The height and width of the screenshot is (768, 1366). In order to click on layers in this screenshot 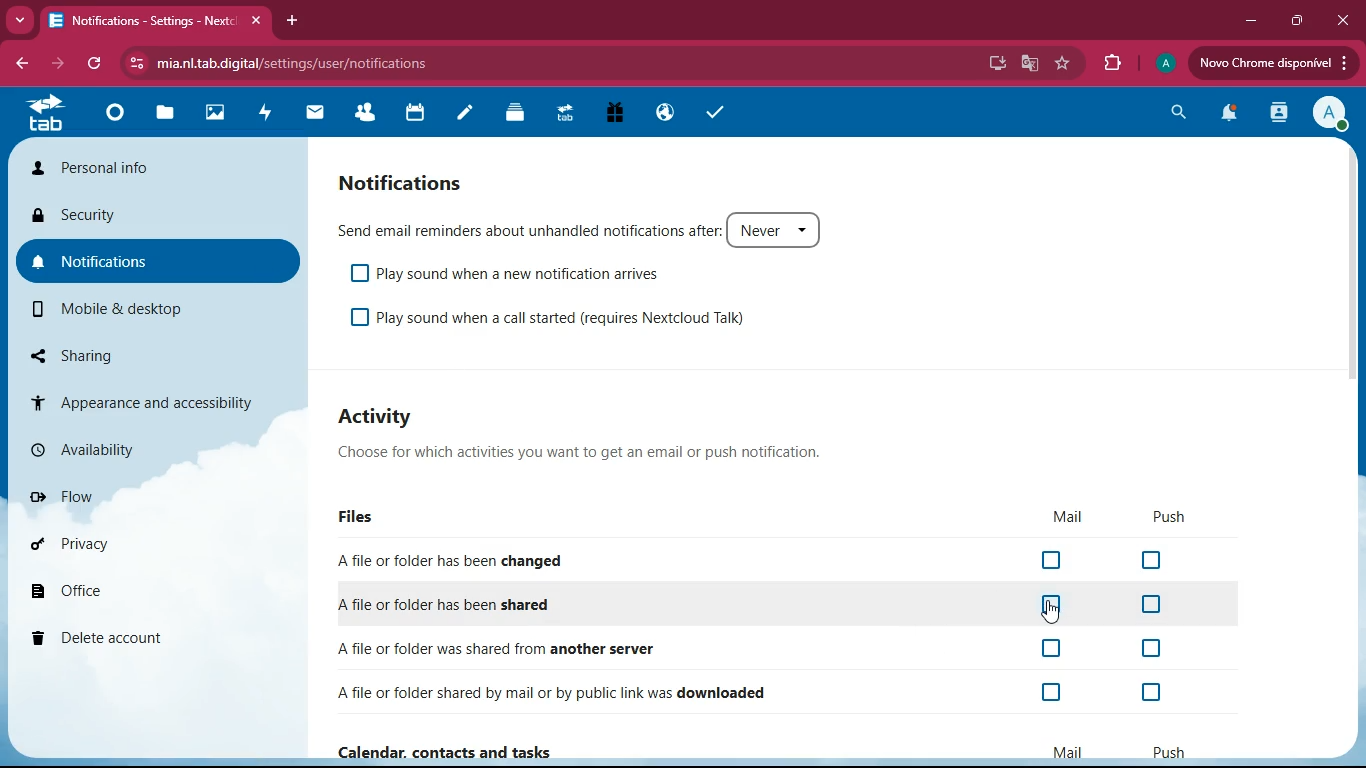, I will do `click(510, 115)`.